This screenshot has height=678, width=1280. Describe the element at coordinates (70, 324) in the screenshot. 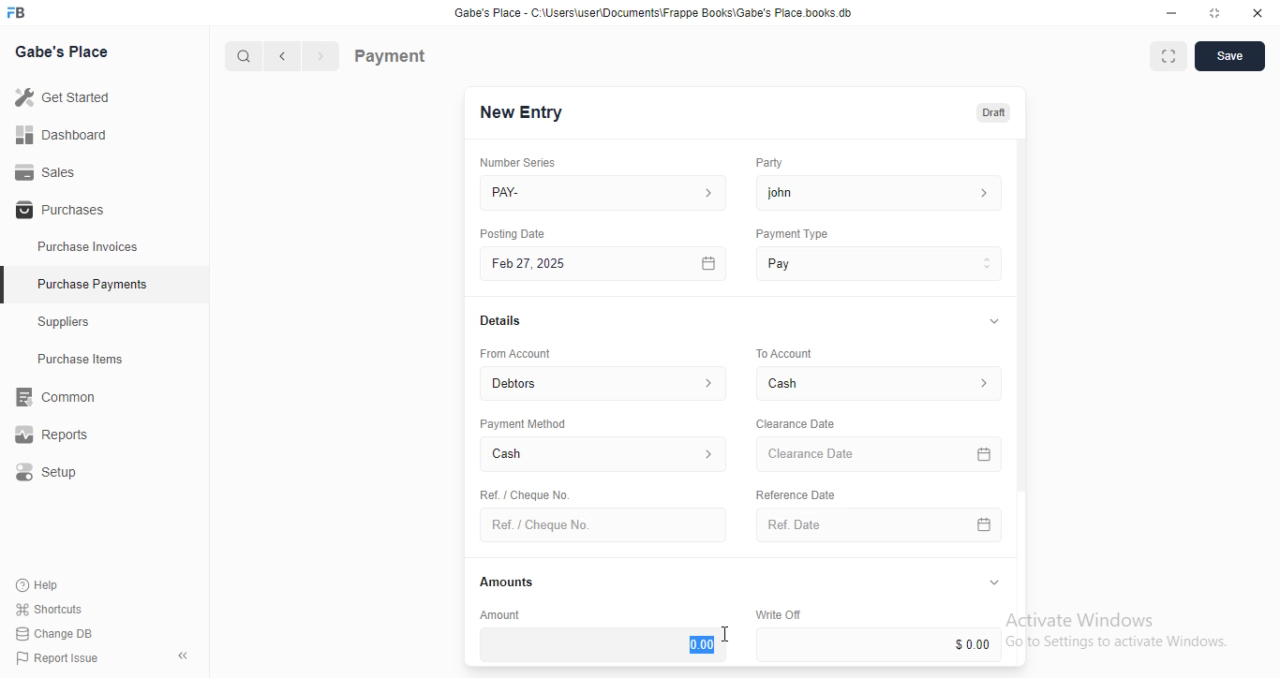

I see `Suppliers` at that location.